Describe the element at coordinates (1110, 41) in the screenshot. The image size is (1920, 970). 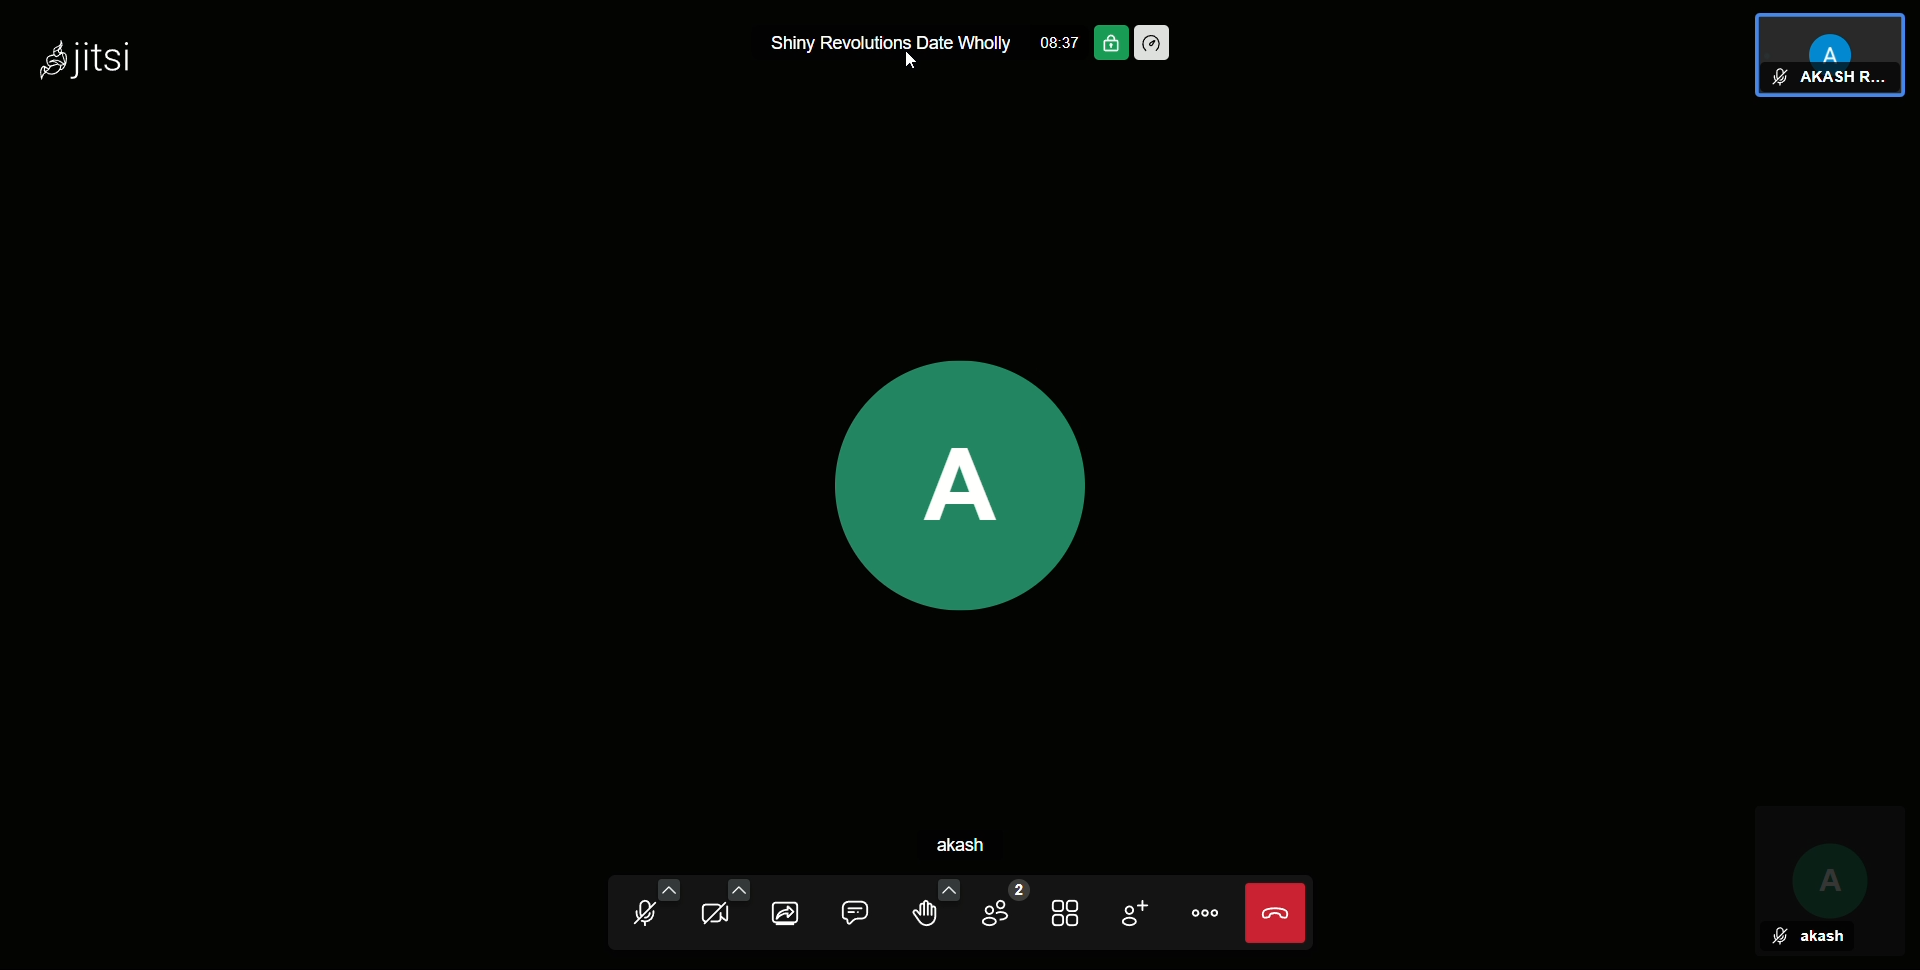
I see `encryption enabled` at that location.